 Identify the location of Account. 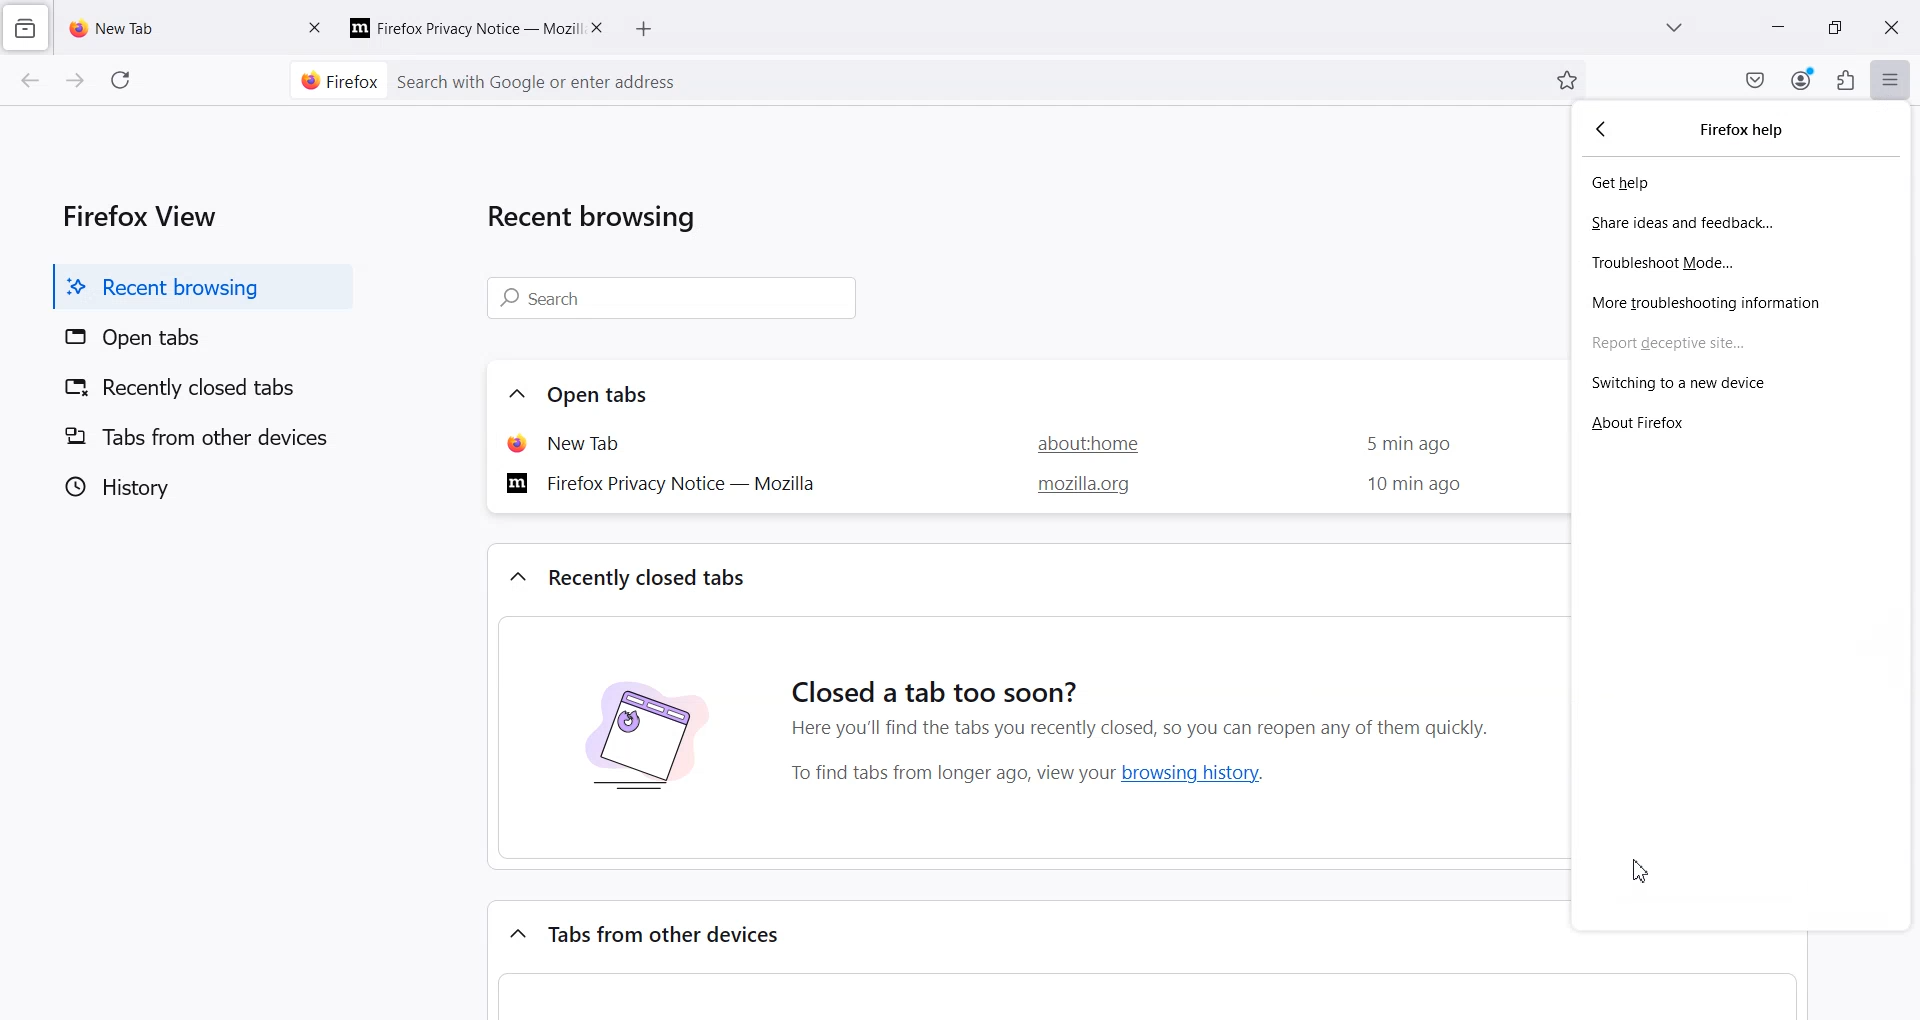
(1803, 78).